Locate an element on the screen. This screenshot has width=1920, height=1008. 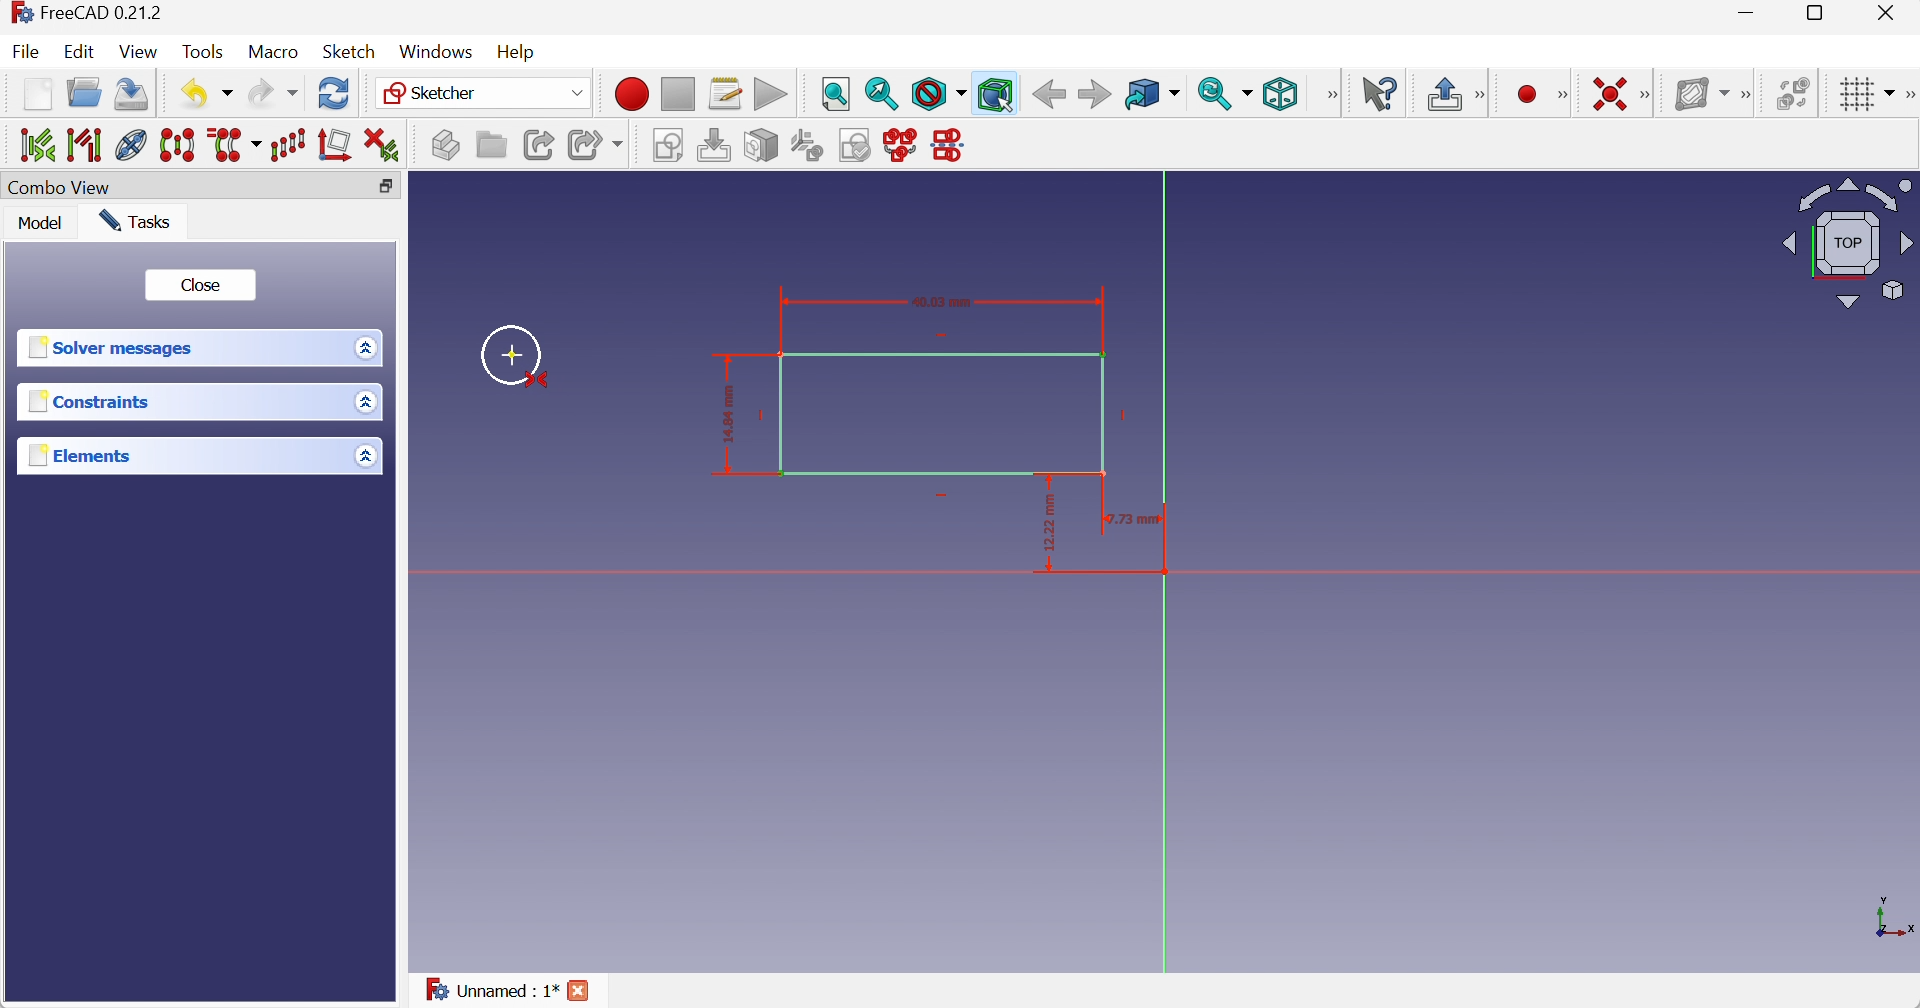
Refresh is located at coordinates (335, 92).